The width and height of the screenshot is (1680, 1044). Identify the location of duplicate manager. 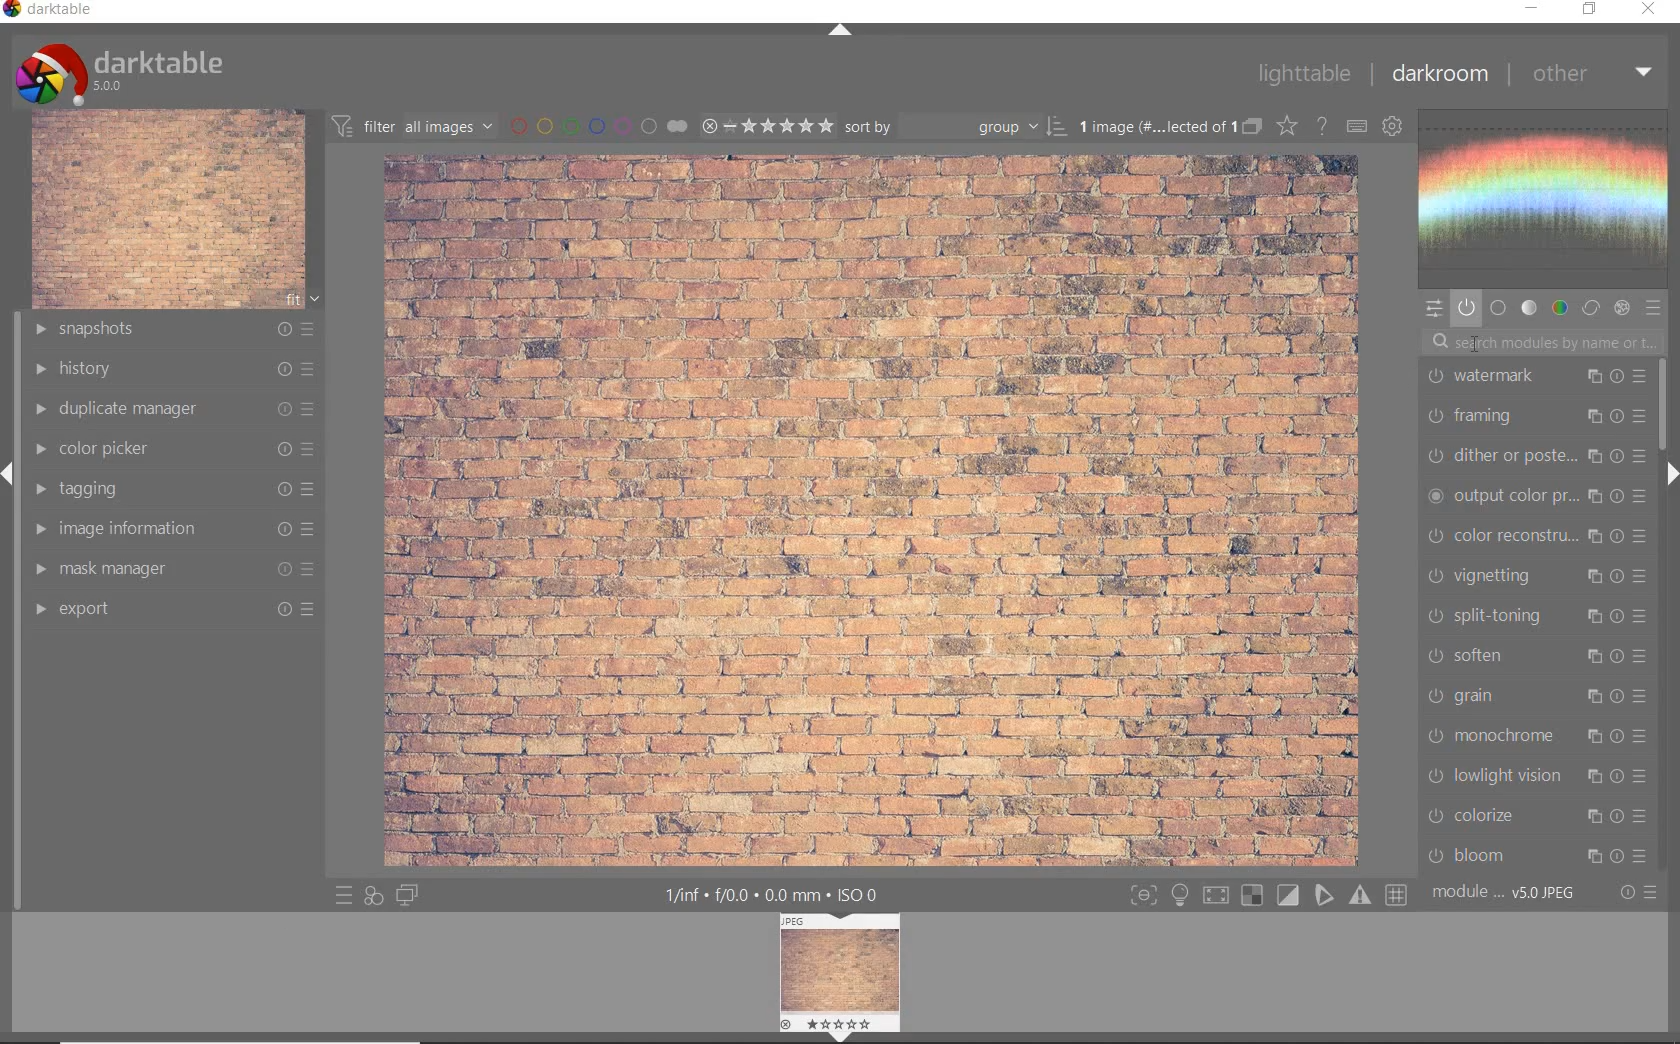
(176, 411).